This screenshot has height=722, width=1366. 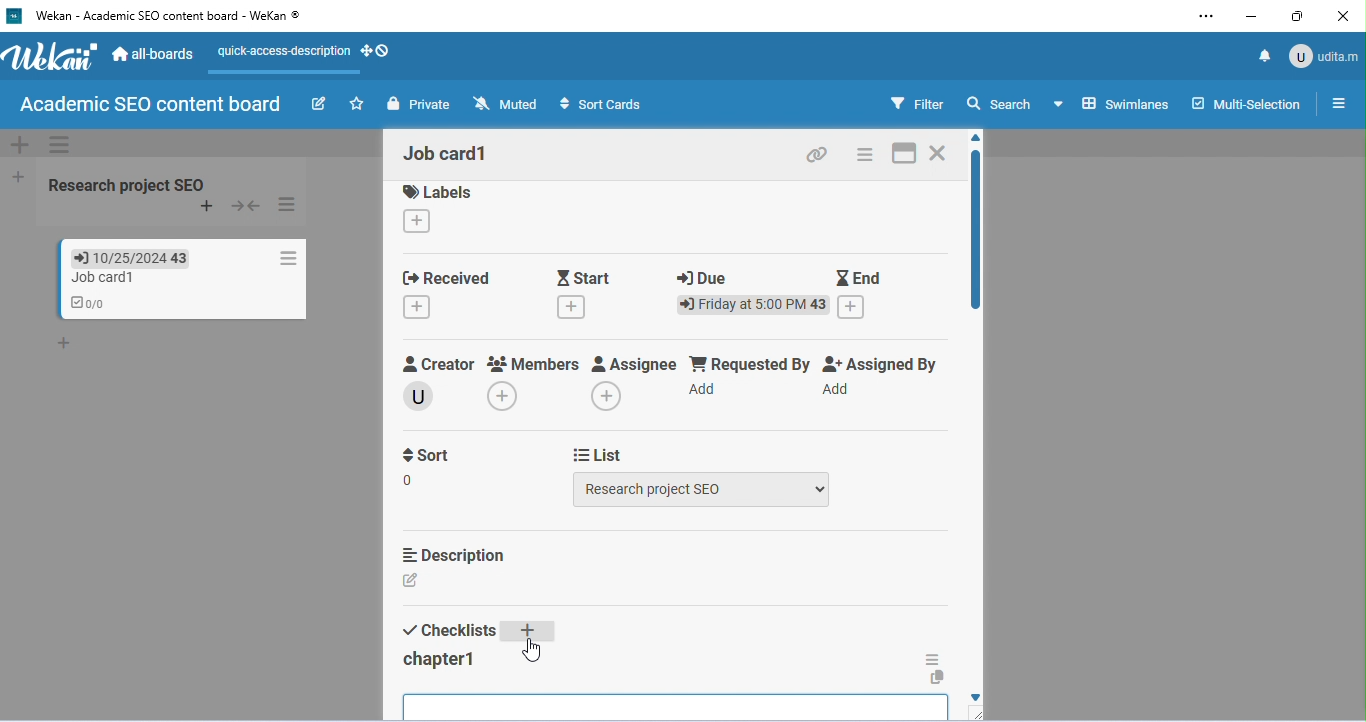 What do you see at coordinates (17, 145) in the screenshot?
I see `add swimlane` at bounding box center [17, 145].